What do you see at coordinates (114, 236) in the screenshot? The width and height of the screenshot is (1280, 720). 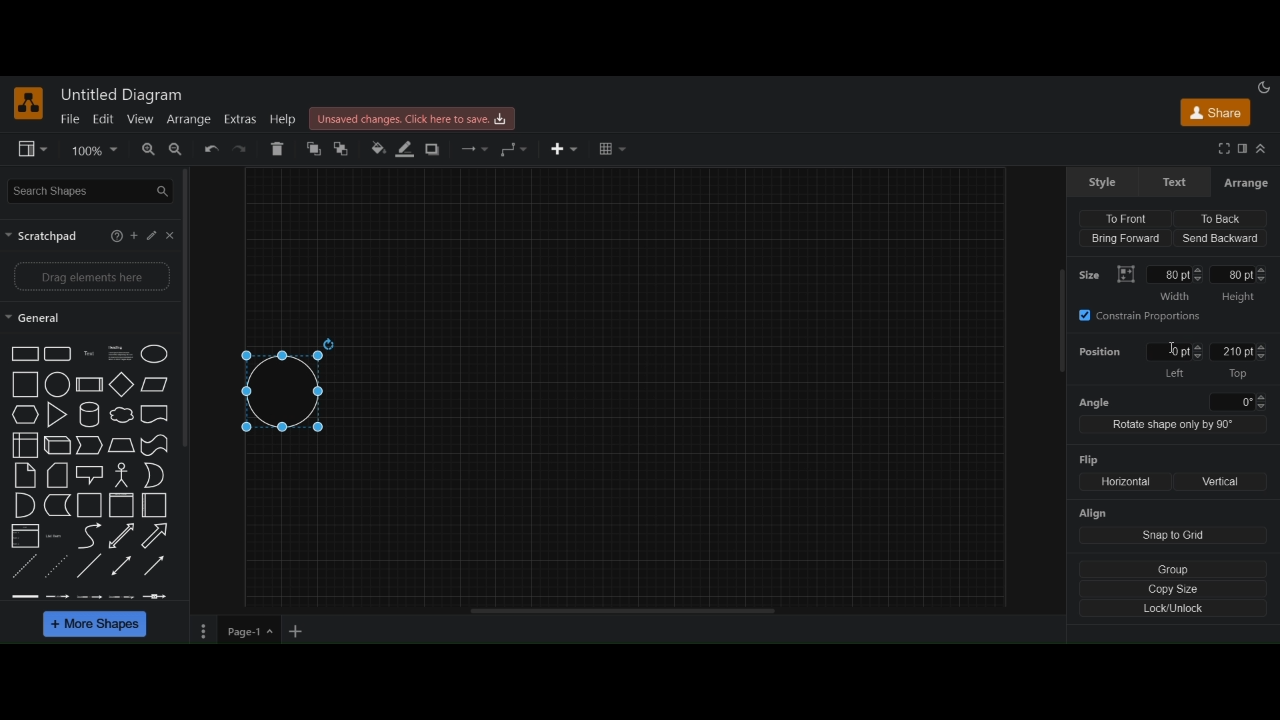 I see `help` at bounding box center [114, 236].